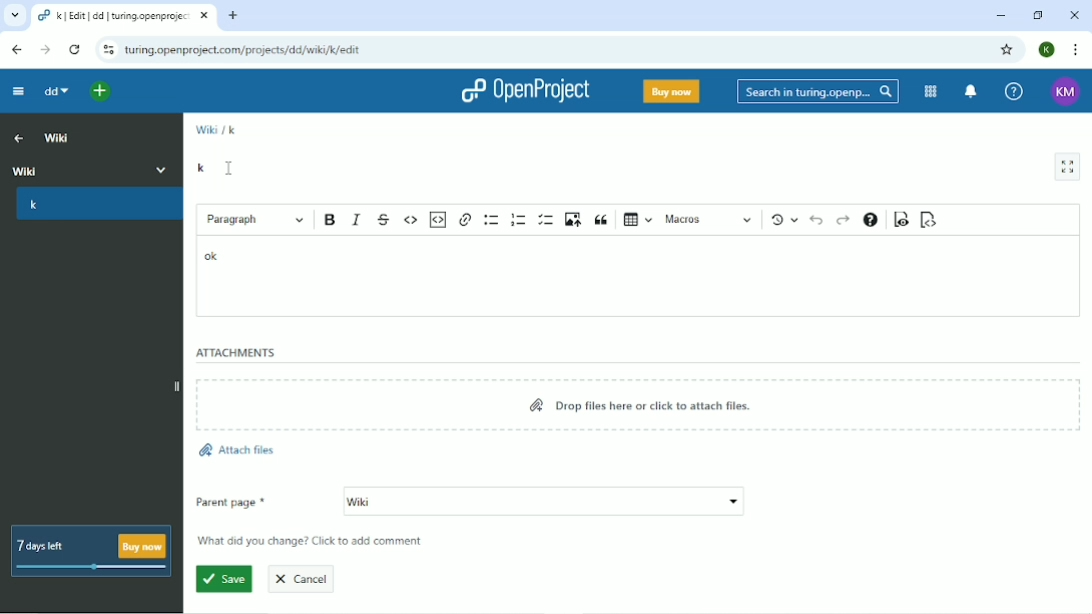 The width and height of the screenshot is (1092, 614). What do you see at coordinates (870, 220) in the screenshot?
I see `Text formatting help` at bounding box center [870, 220].